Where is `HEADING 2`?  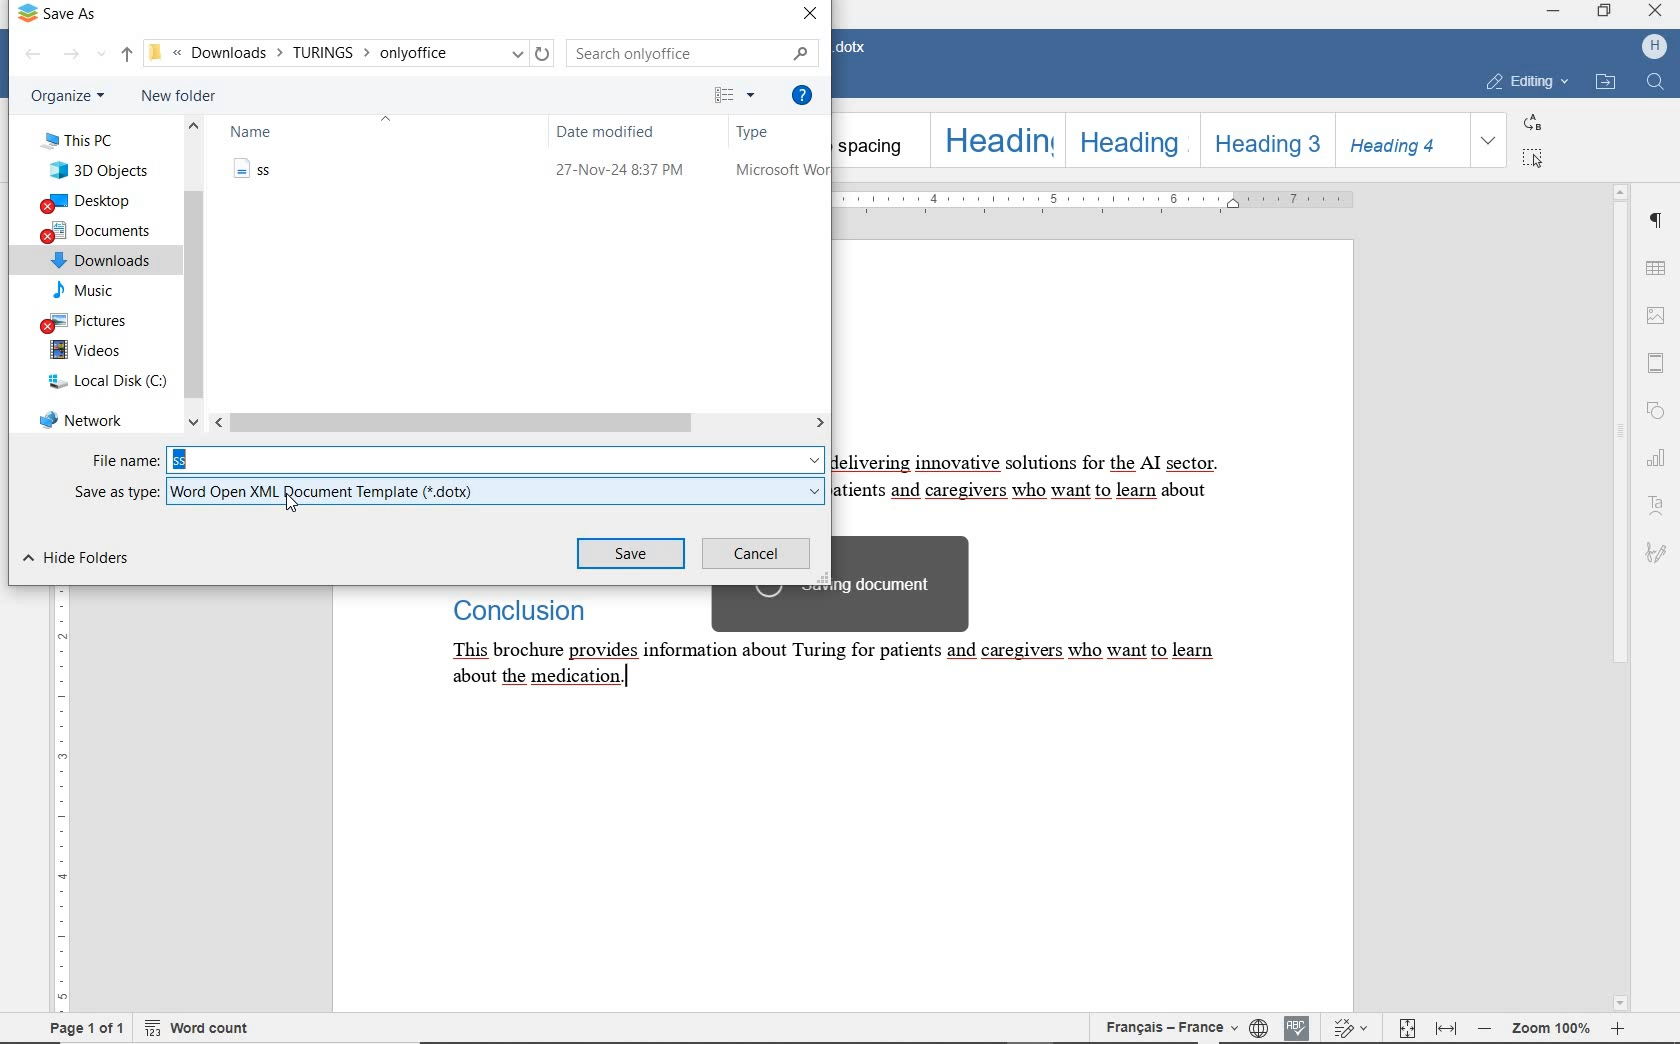
HEADING 2 is located at coordinates (1131, 140).